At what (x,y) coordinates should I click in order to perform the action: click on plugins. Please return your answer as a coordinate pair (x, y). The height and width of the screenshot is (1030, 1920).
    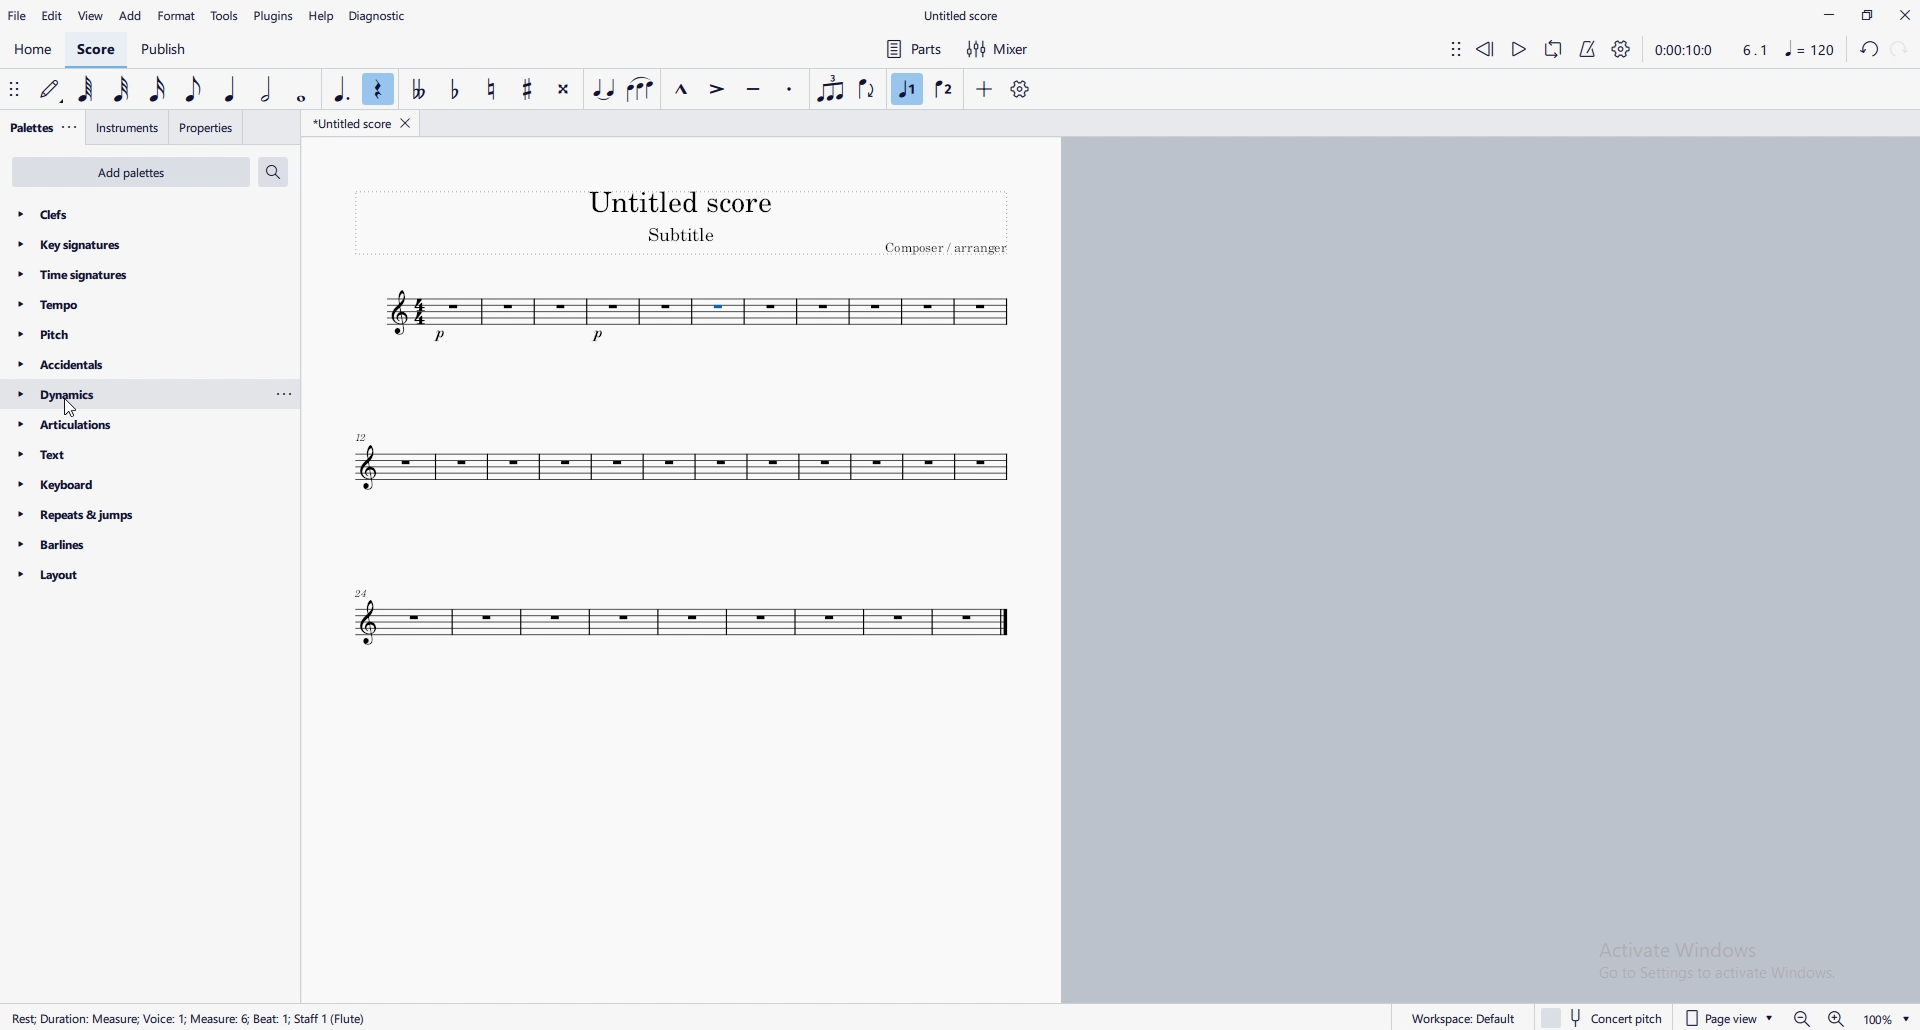
    Looking at the image, I should click on (273, 15).